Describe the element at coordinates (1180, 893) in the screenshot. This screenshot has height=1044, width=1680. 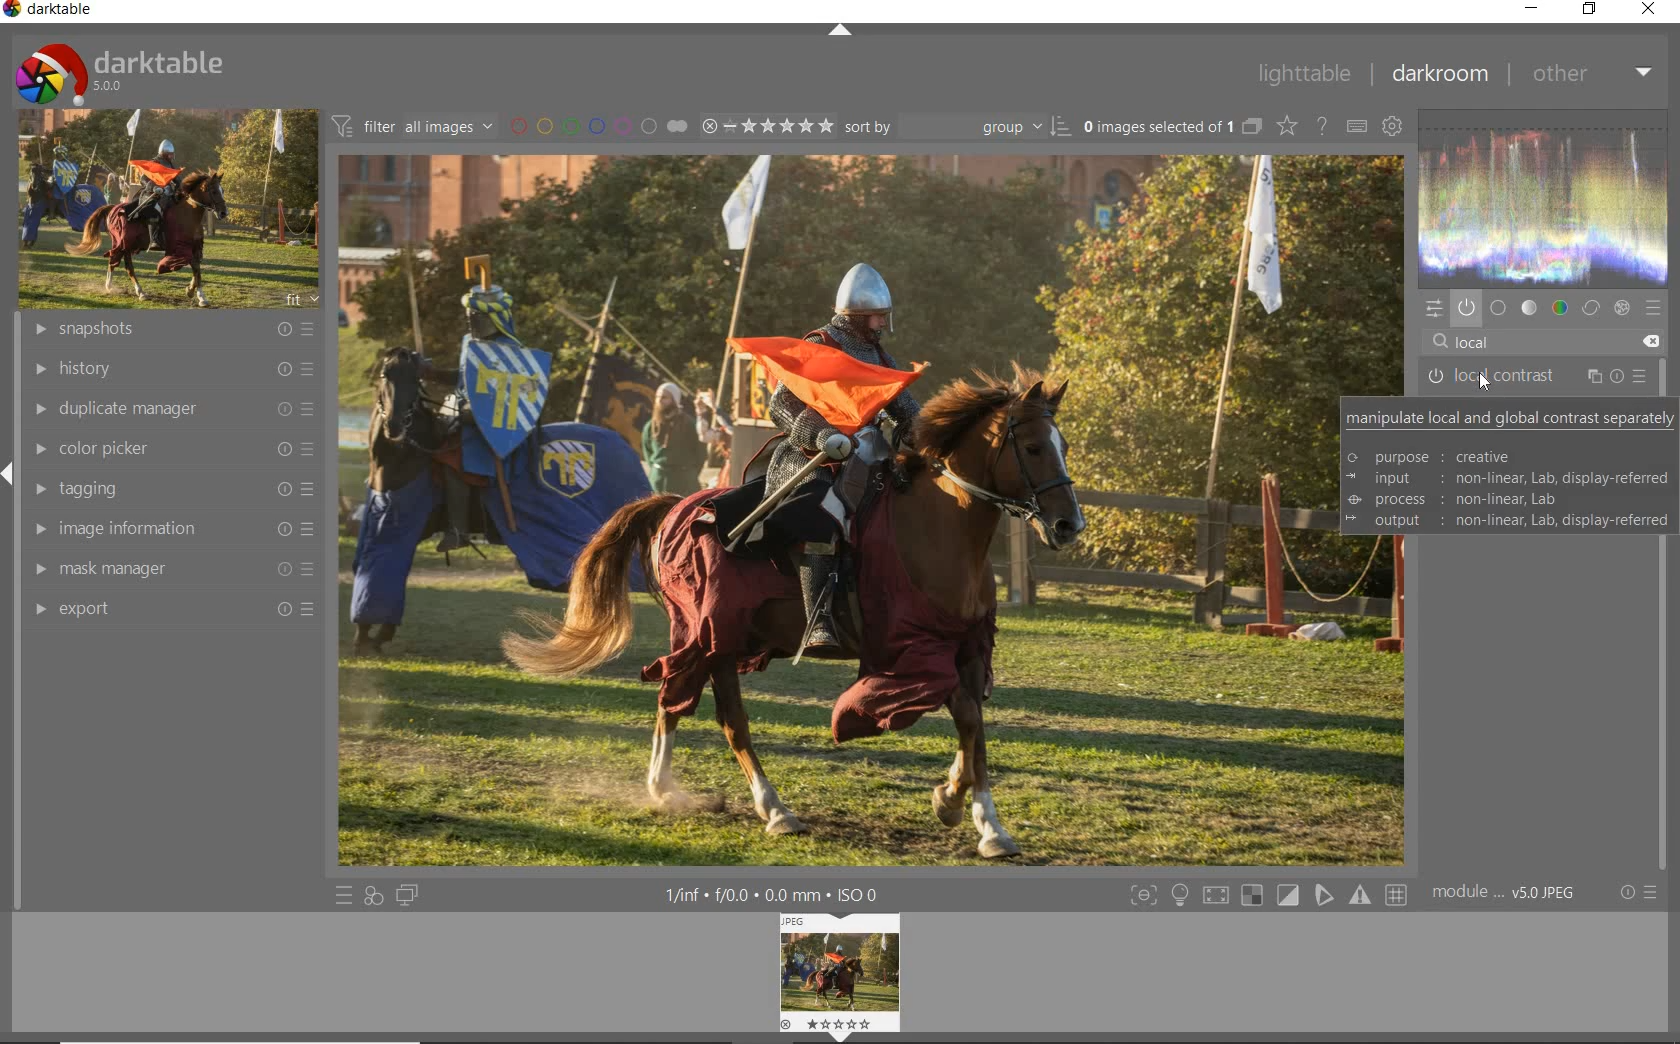
I see `toggle modes` at that location.